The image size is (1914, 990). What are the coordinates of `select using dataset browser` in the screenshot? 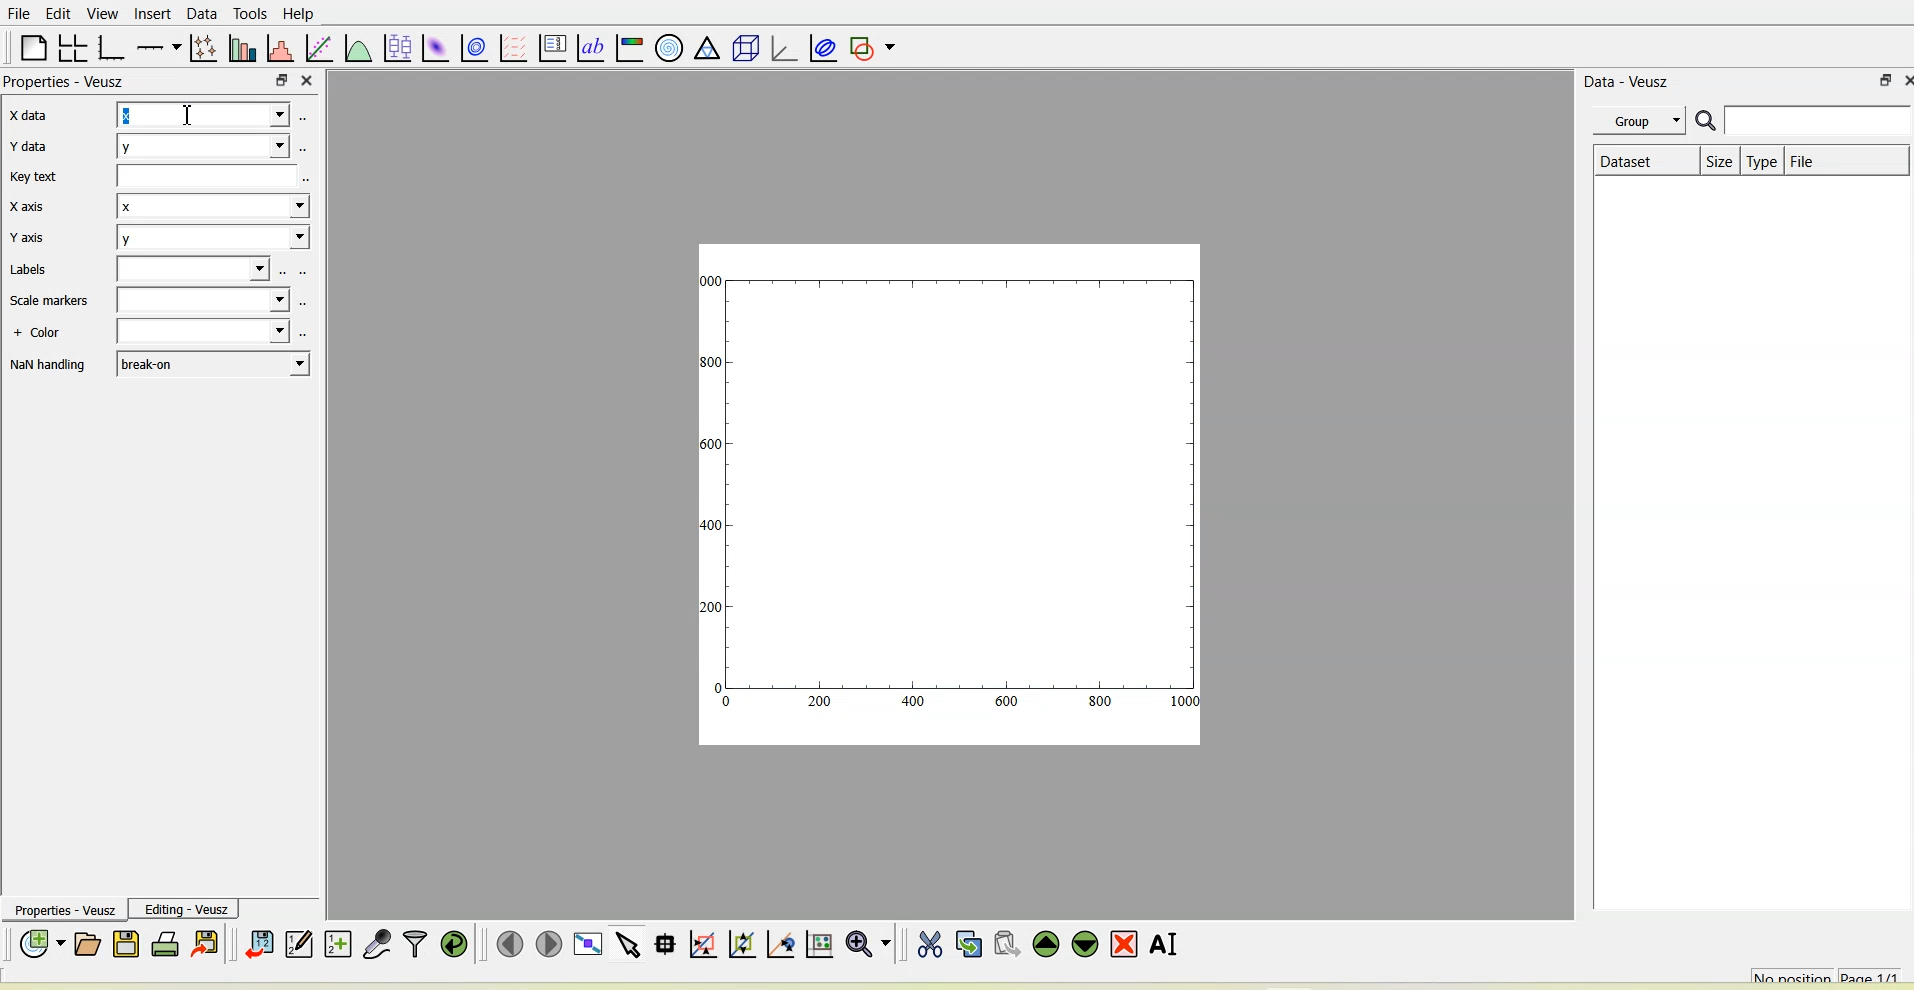 It's located at (308, 178).